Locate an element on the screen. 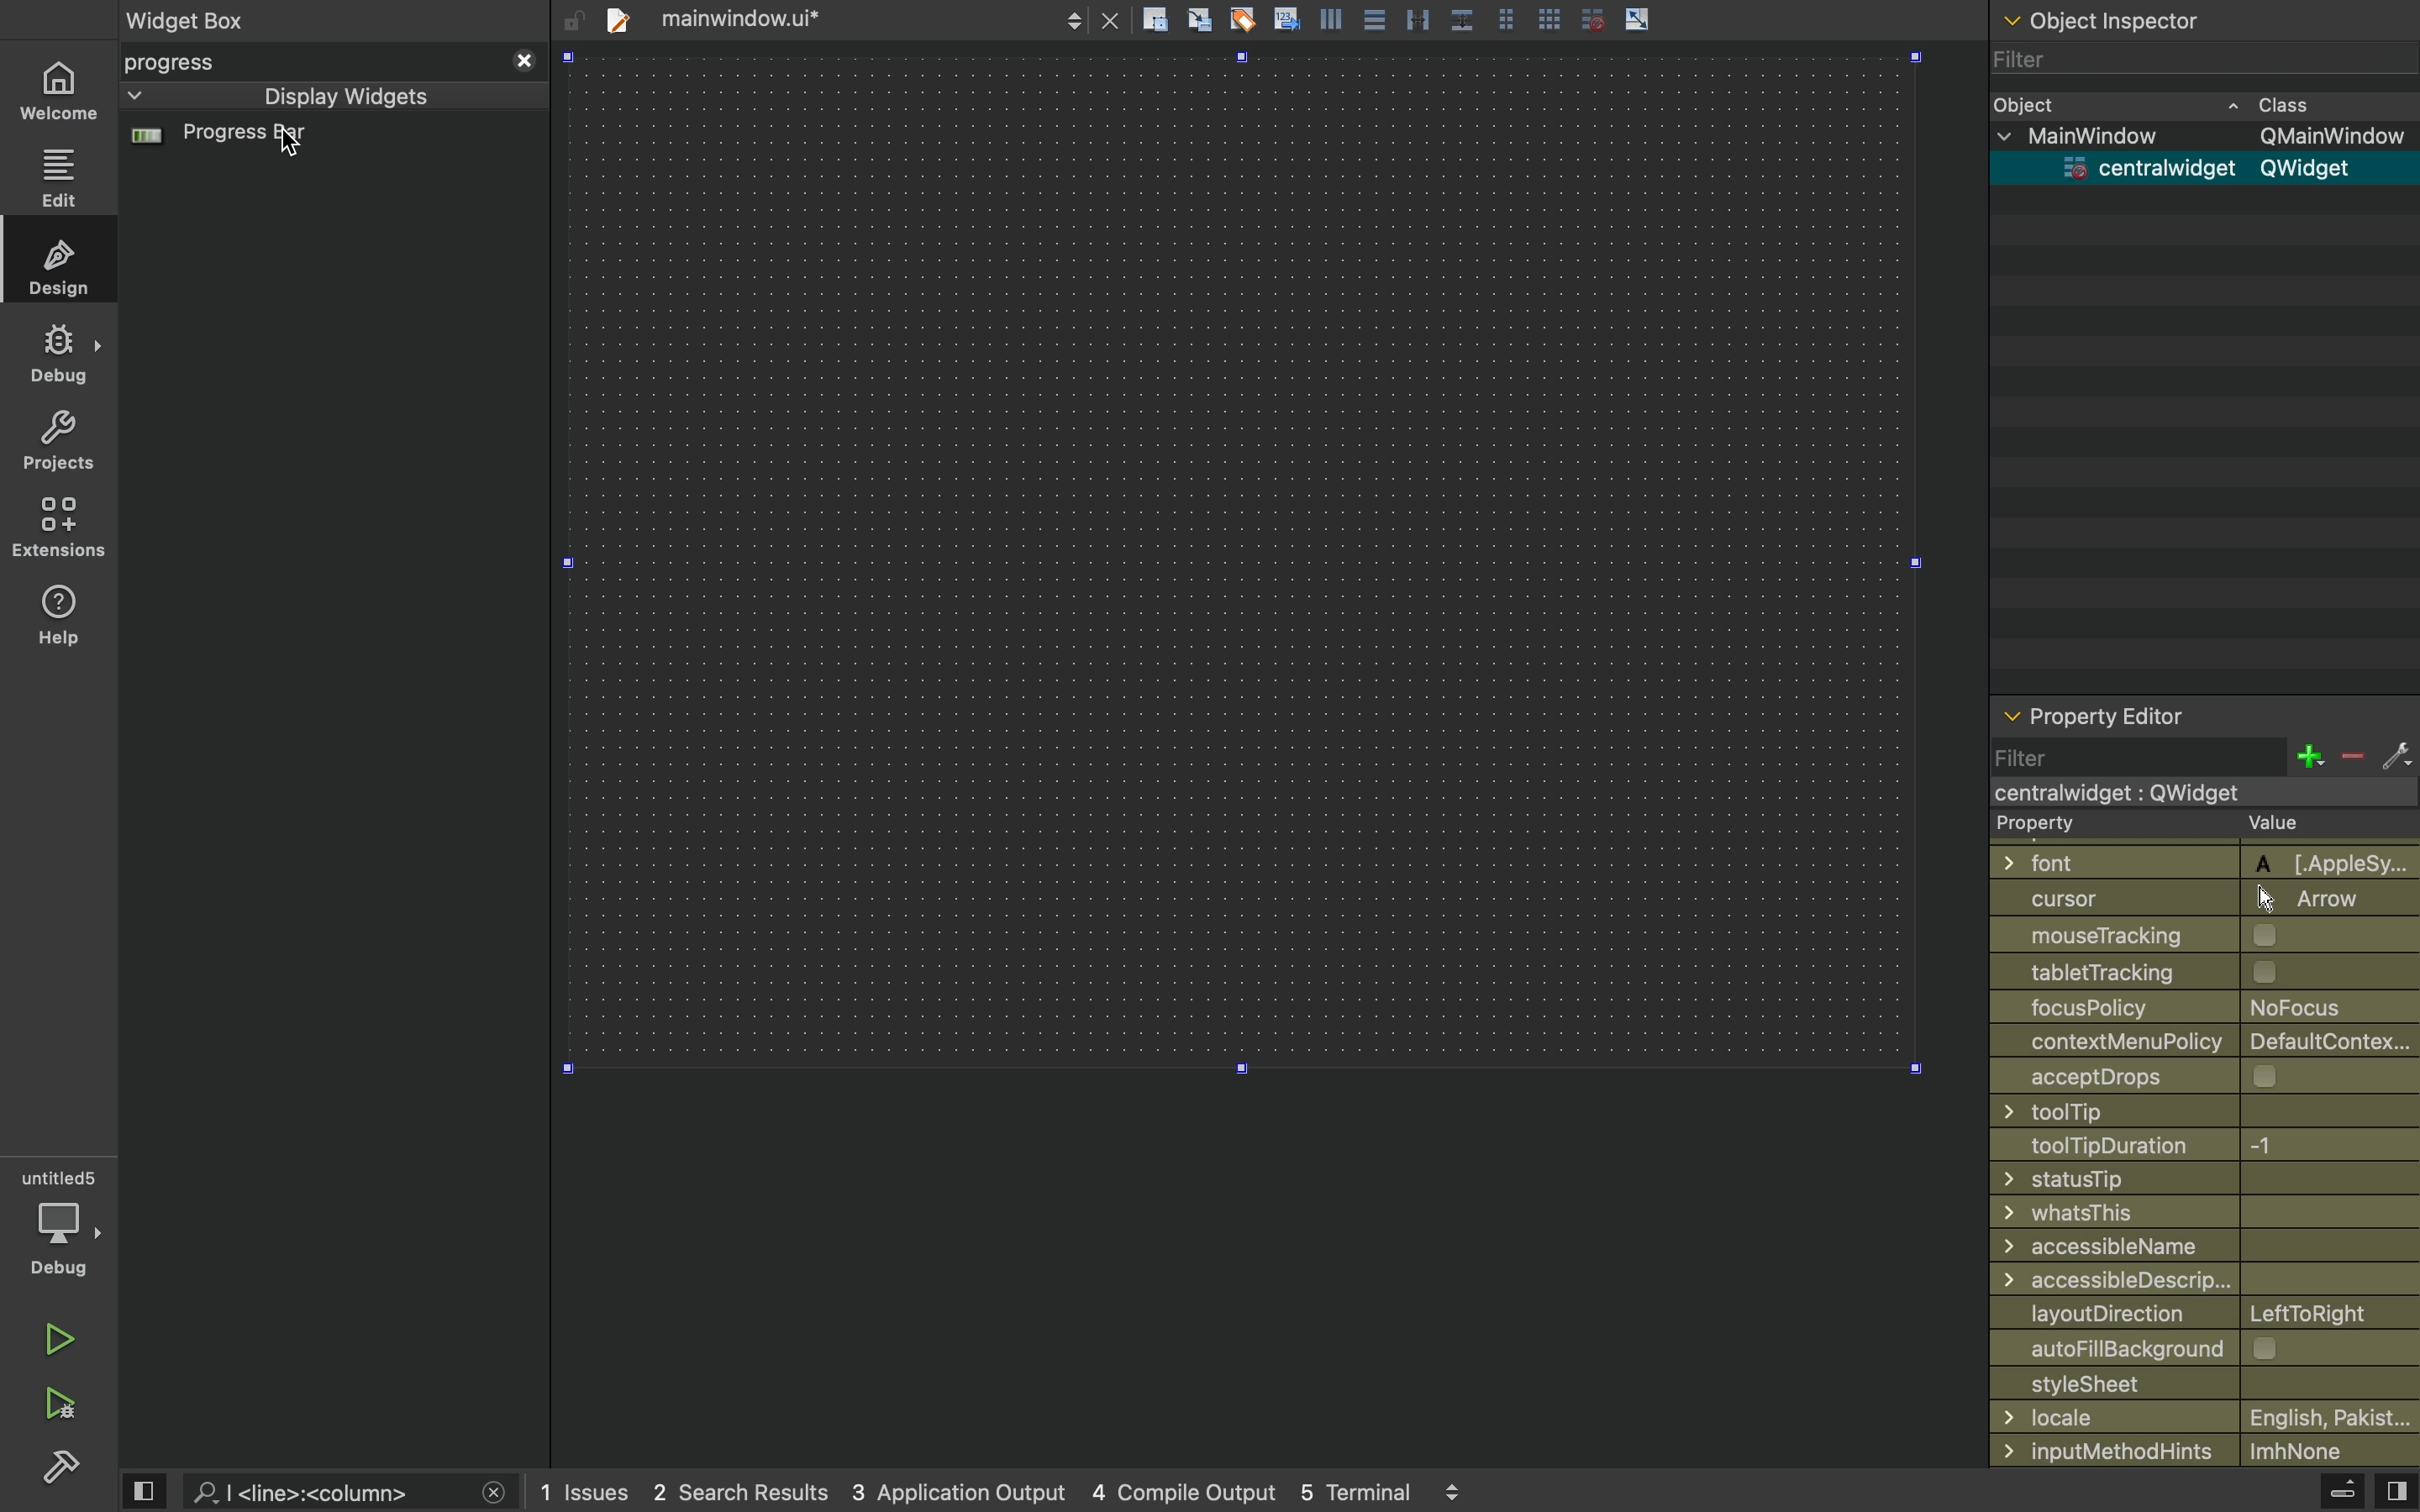 This screenshot has height=1512, width=2420. acceptdrops is located at coordinates (2188, 1074).